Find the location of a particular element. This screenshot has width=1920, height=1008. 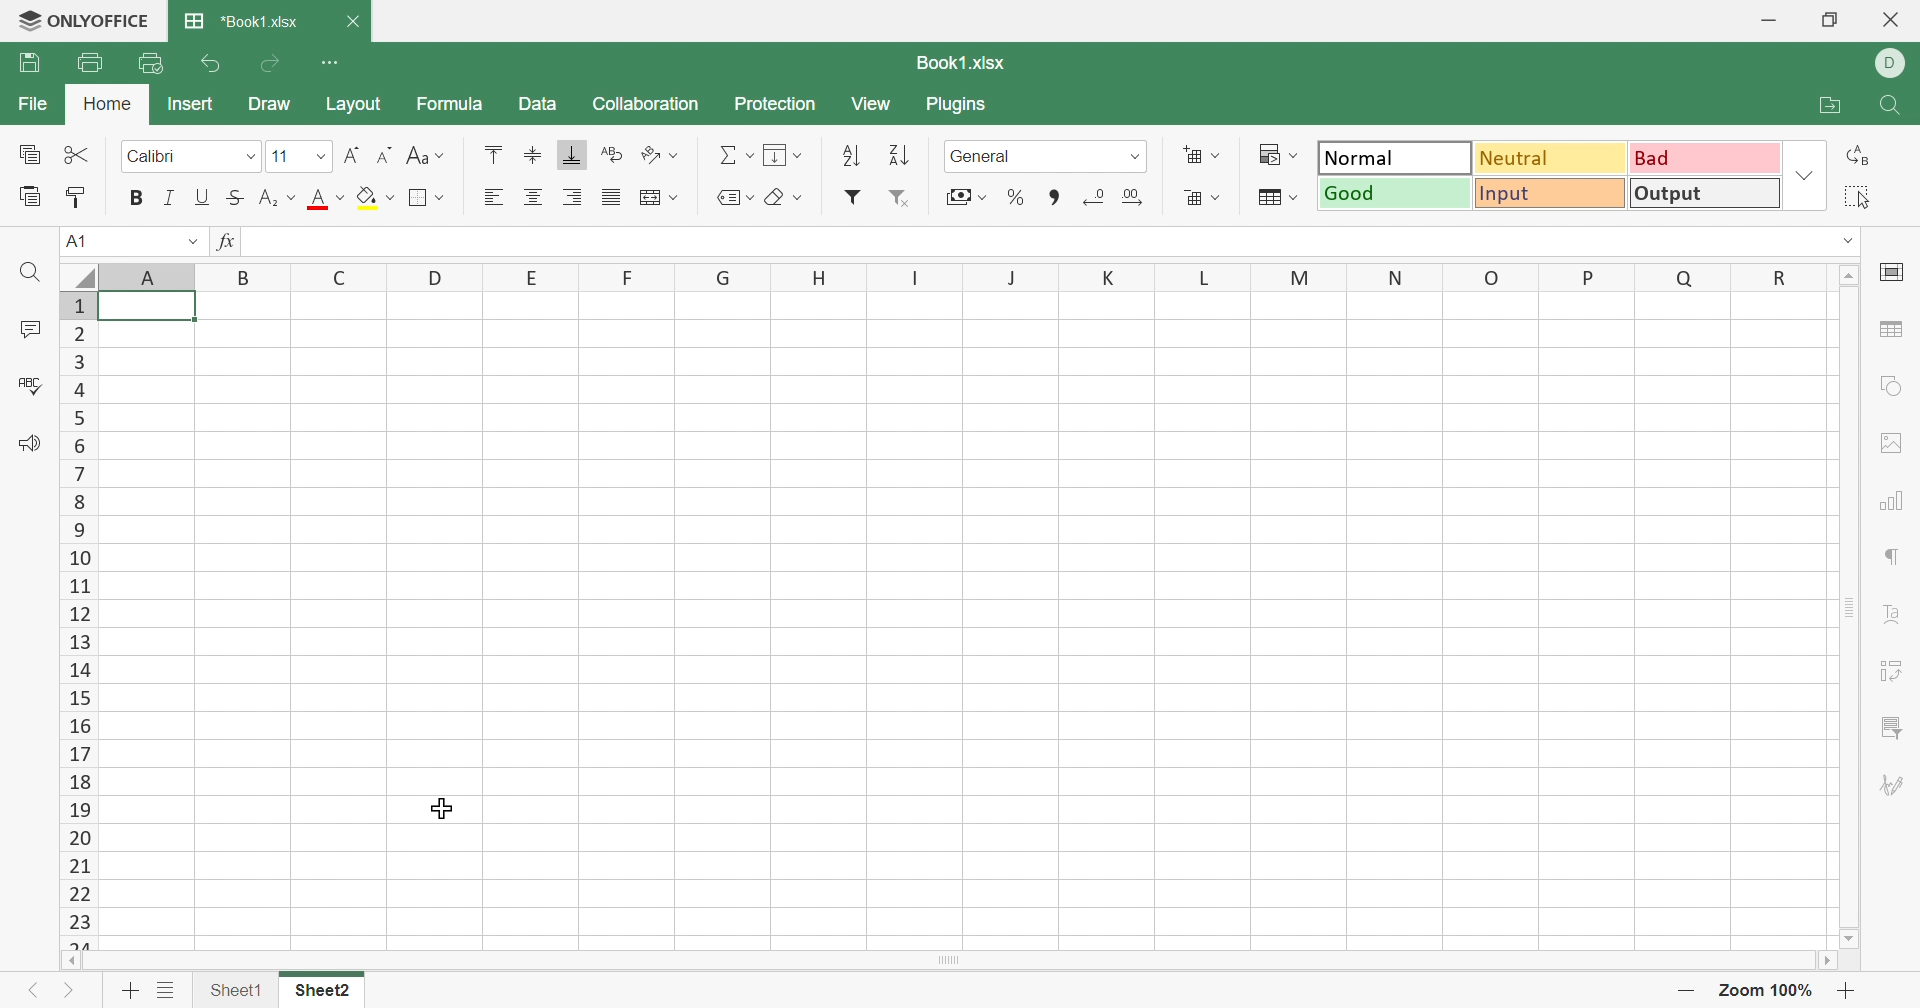

Borders is located at coordinates (413, 197).